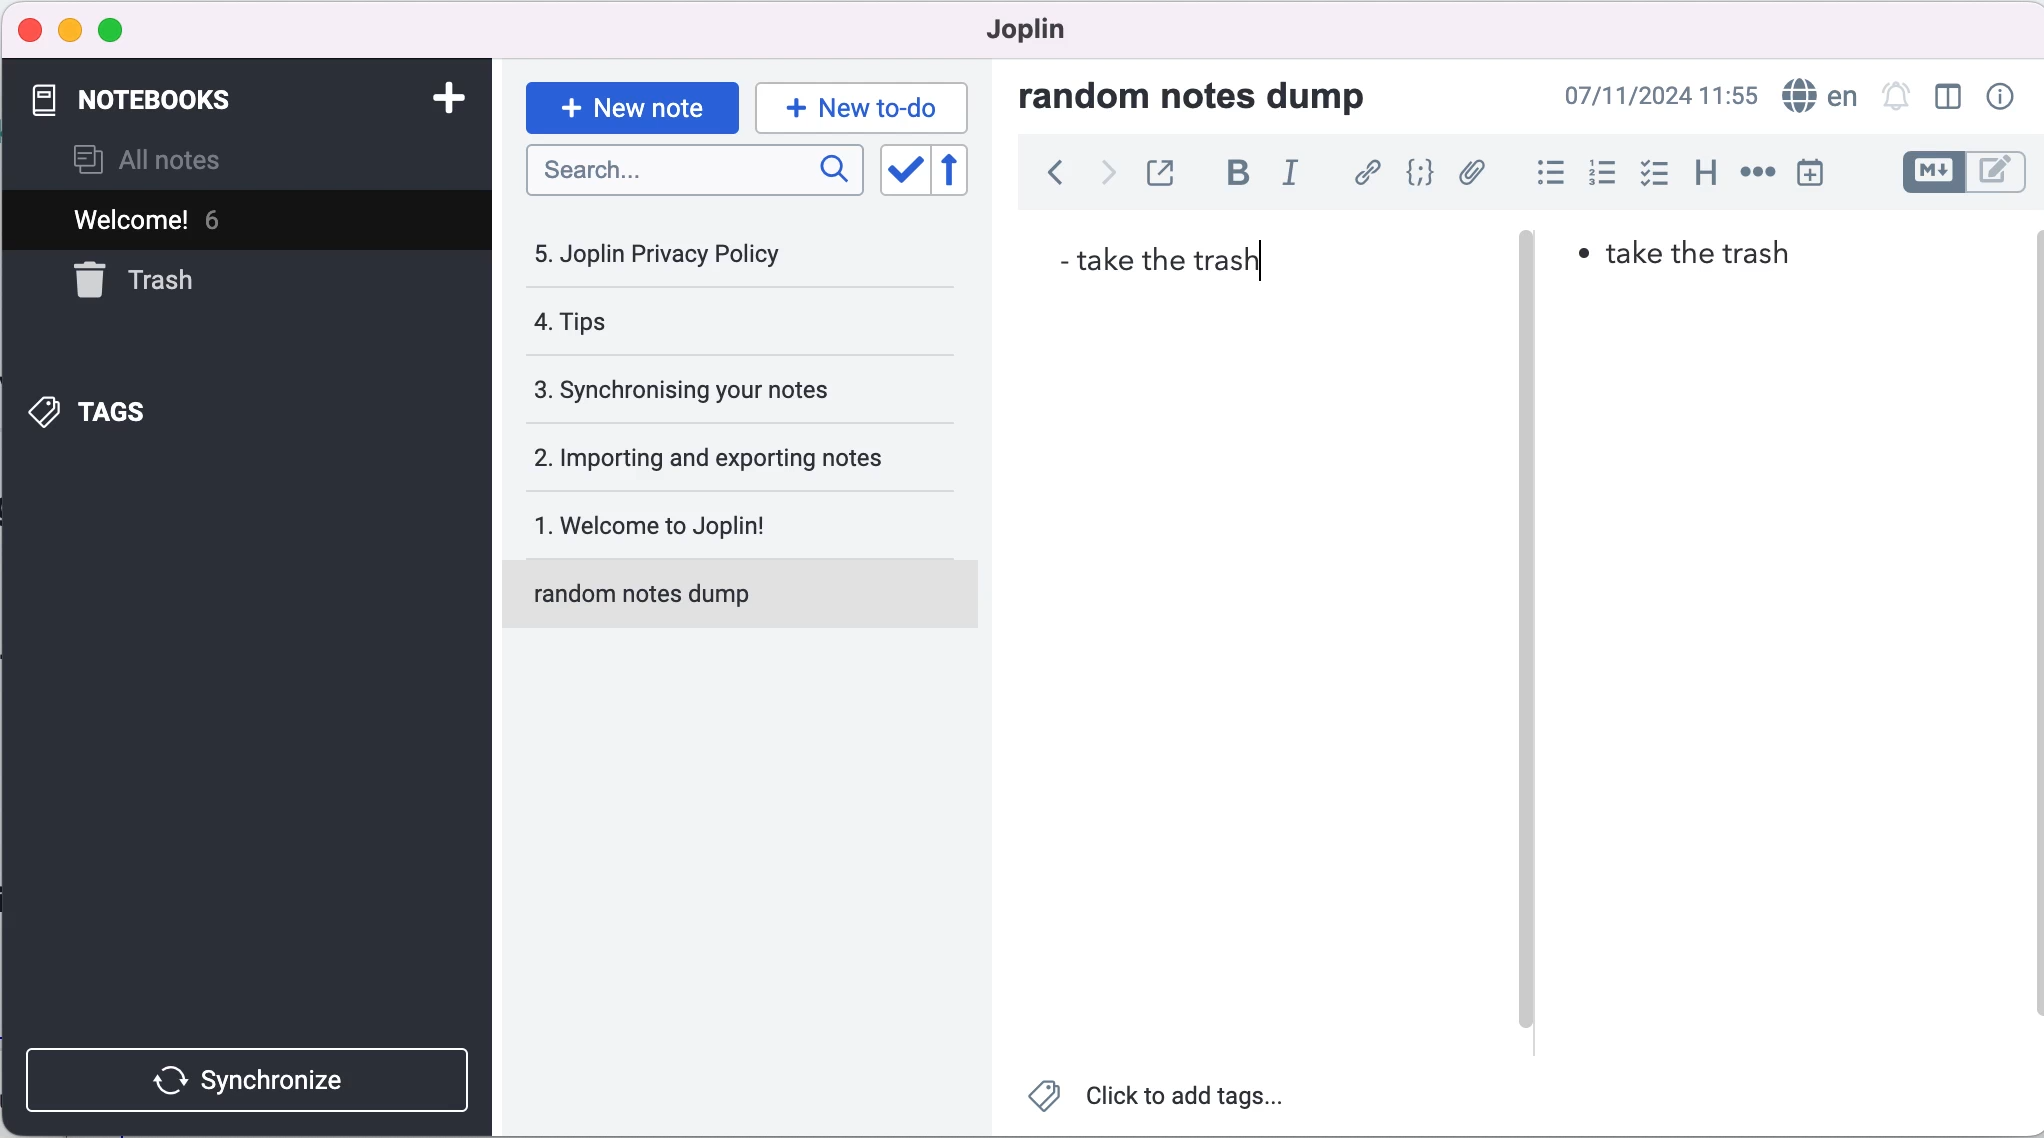 The image size is (2044, 1138). I want to click on toggle sort order field, so click(902, 170).